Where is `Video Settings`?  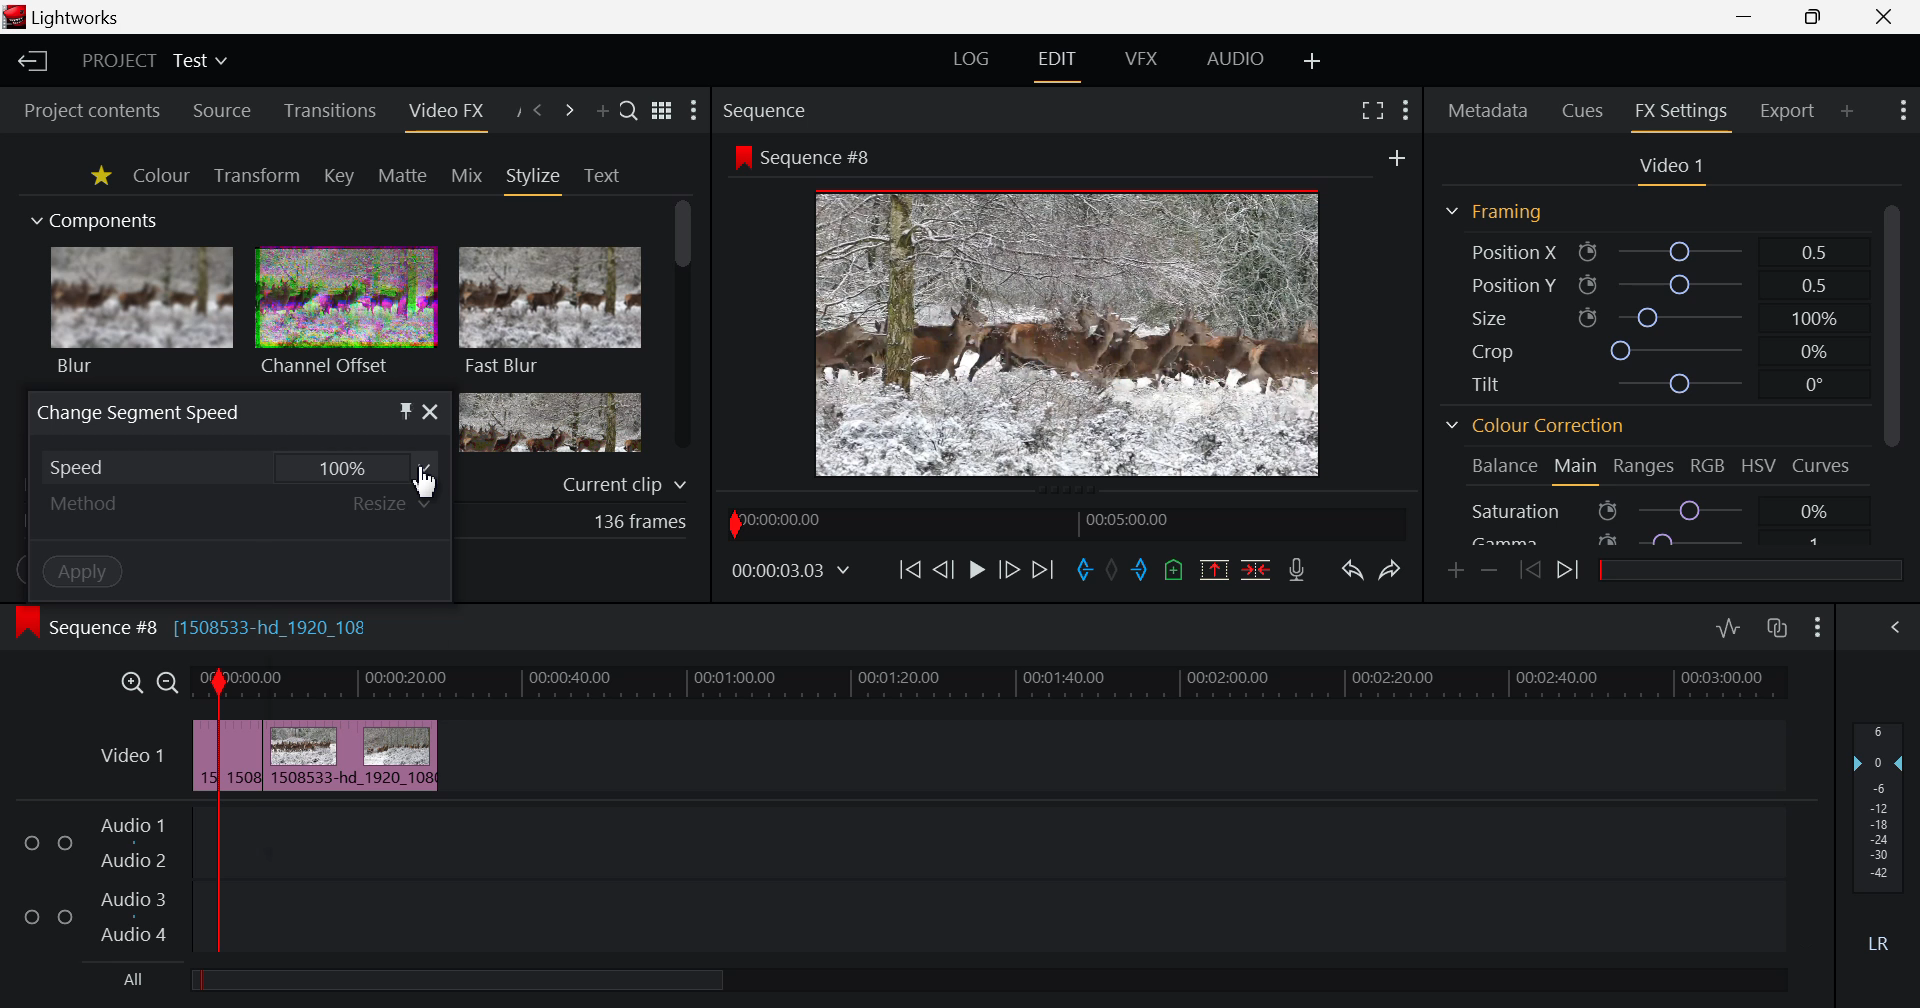
Video Settings is located at coordinates (1669, 169).